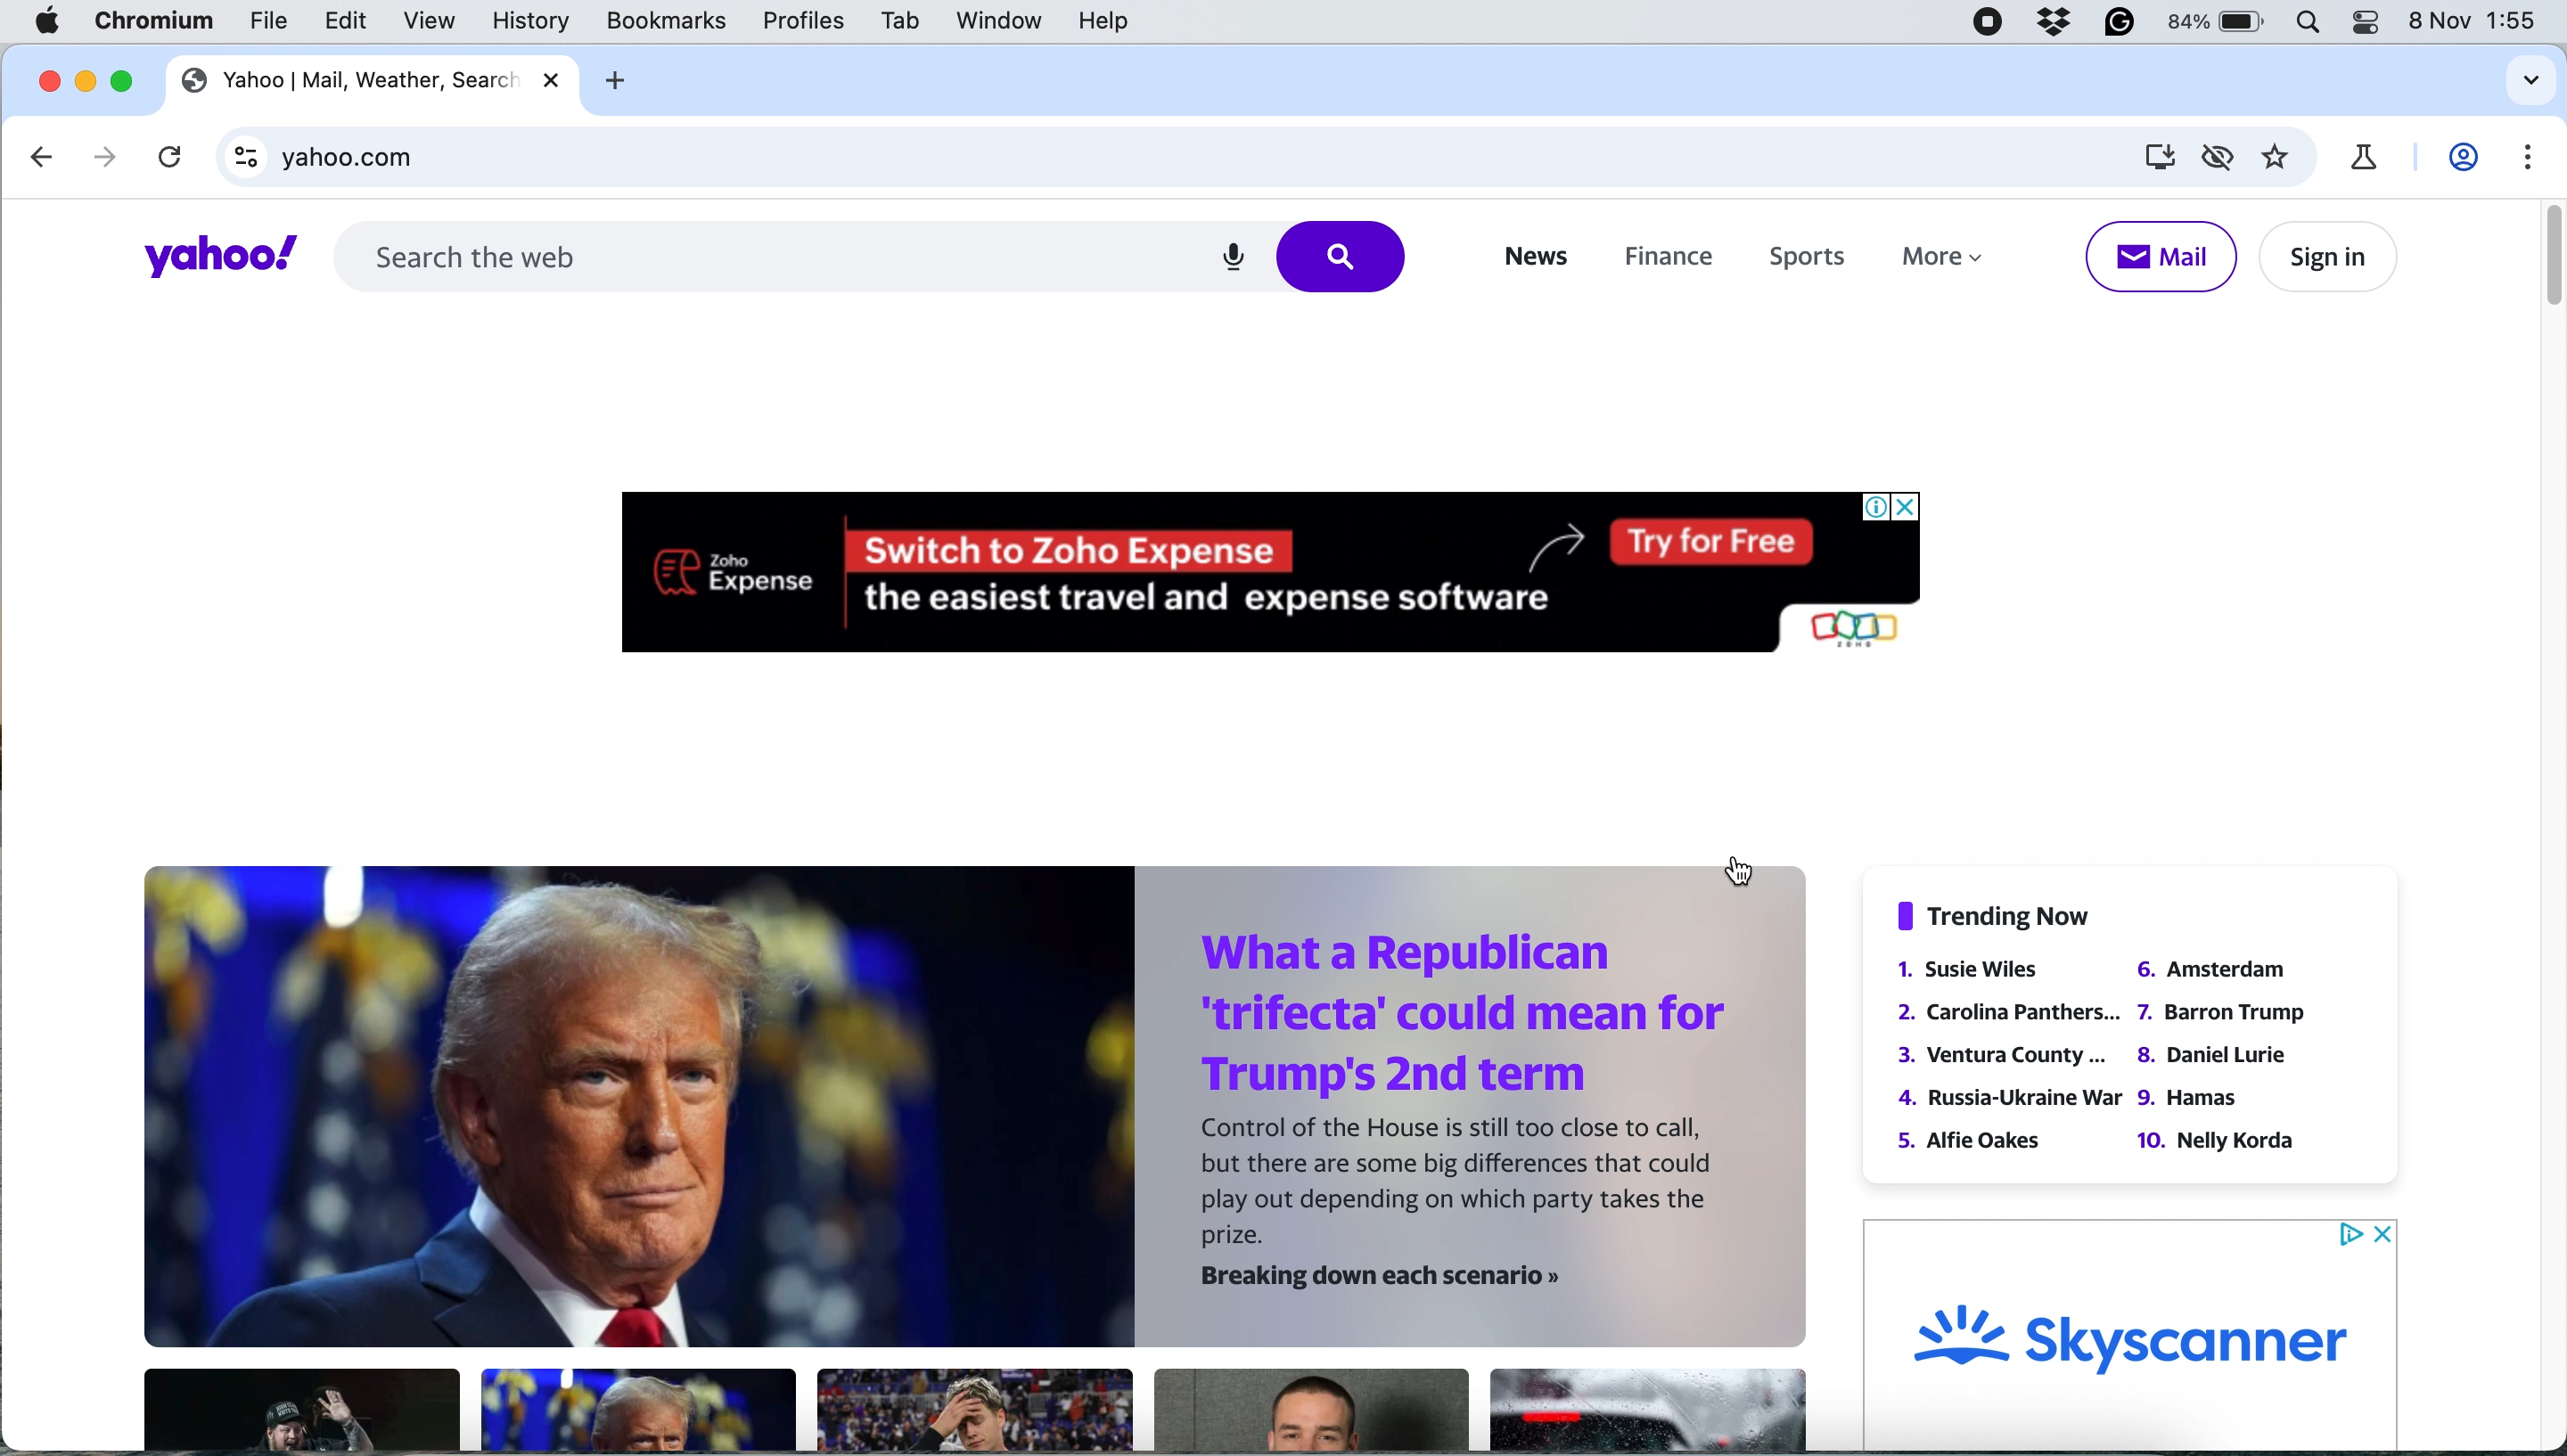 This screenshot has width=2567, height=1456. I want to click on system logo, so click(51, 22).